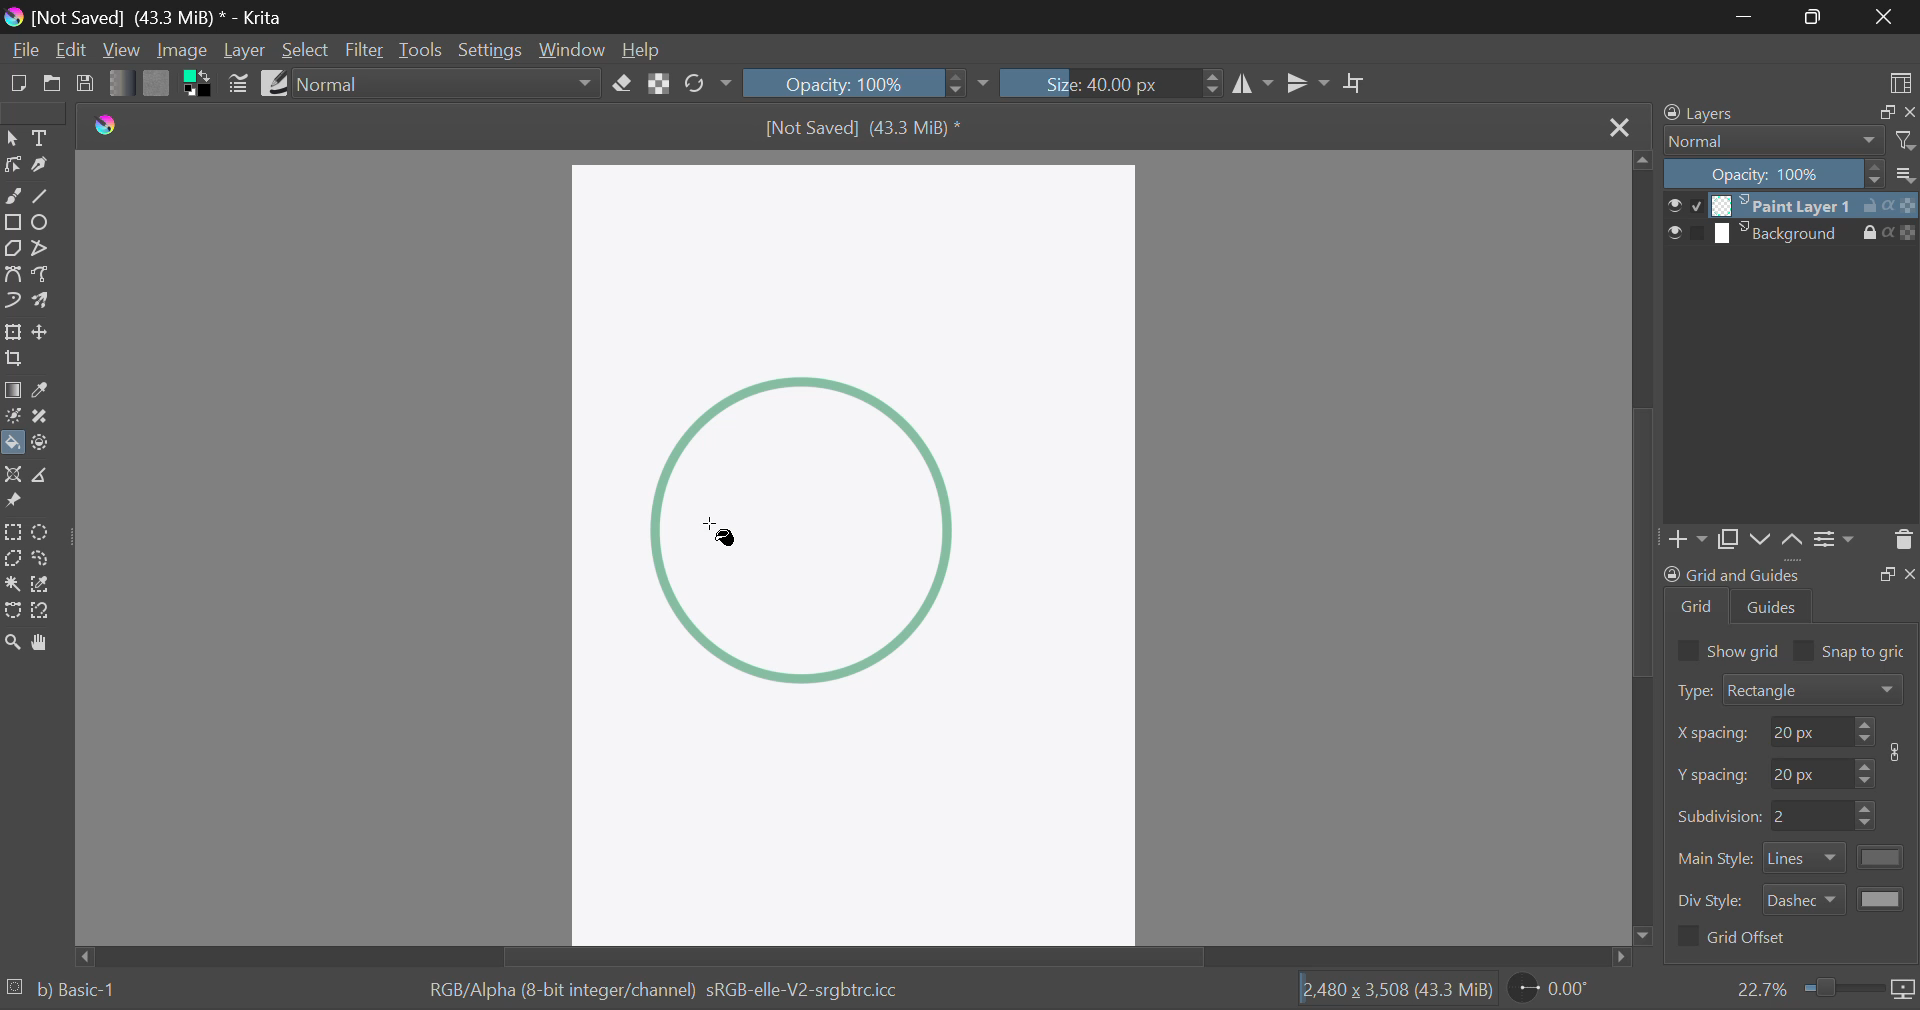 This screenshot has height=1010, width=1920. Describe the element at coordinates (816, 544) in the screenshot. I see `shape` at that location.